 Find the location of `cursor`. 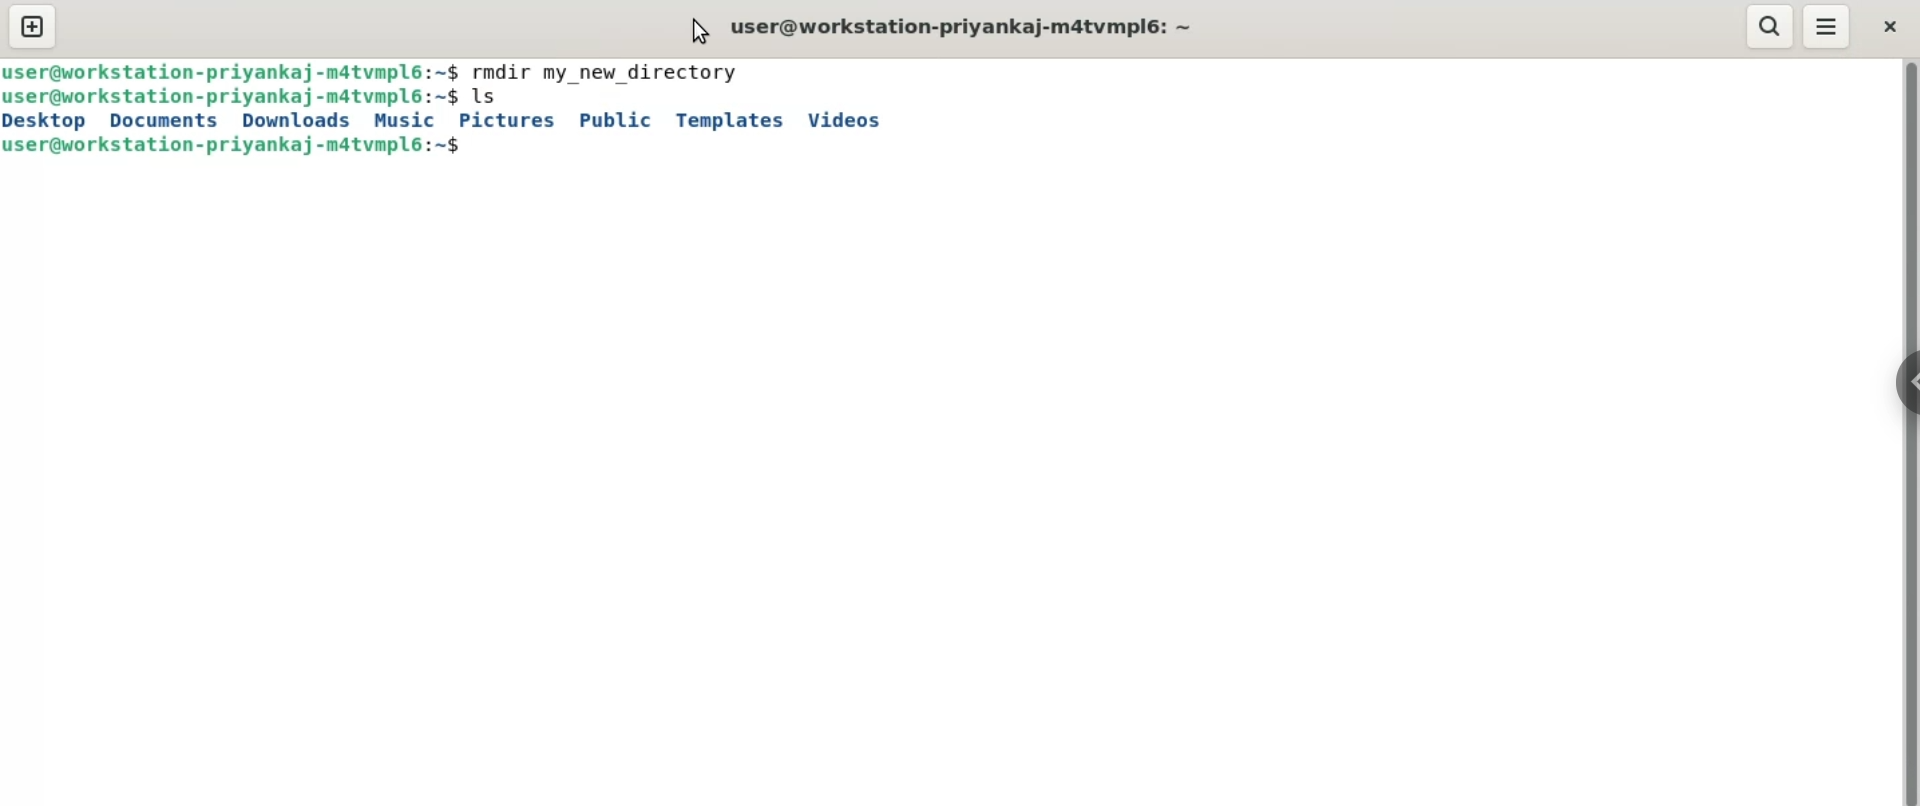

cursor is located at coordinates (692, 31).